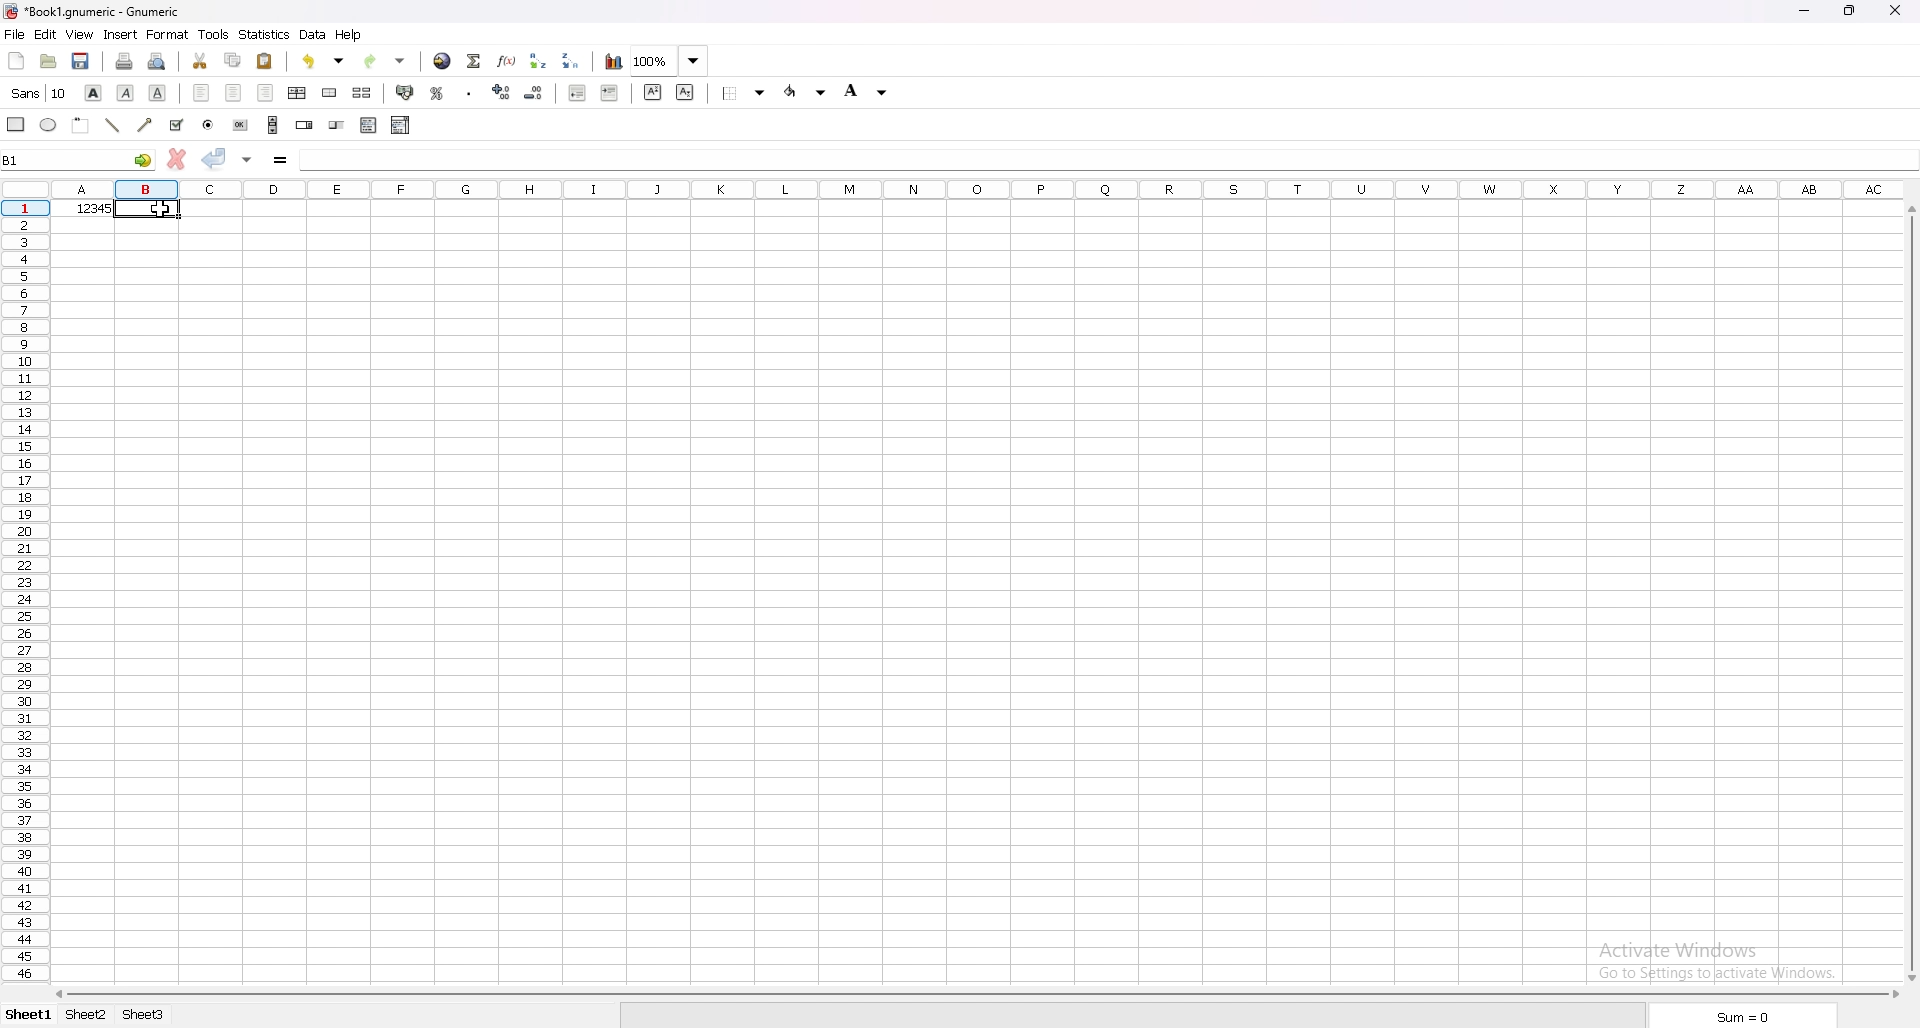 Image resolution: width=1920 pixels, height=1028 pixels. What do you see at coordinates (81, 63) in the screenshot?
I see `save` at bounding box center [81, 63].